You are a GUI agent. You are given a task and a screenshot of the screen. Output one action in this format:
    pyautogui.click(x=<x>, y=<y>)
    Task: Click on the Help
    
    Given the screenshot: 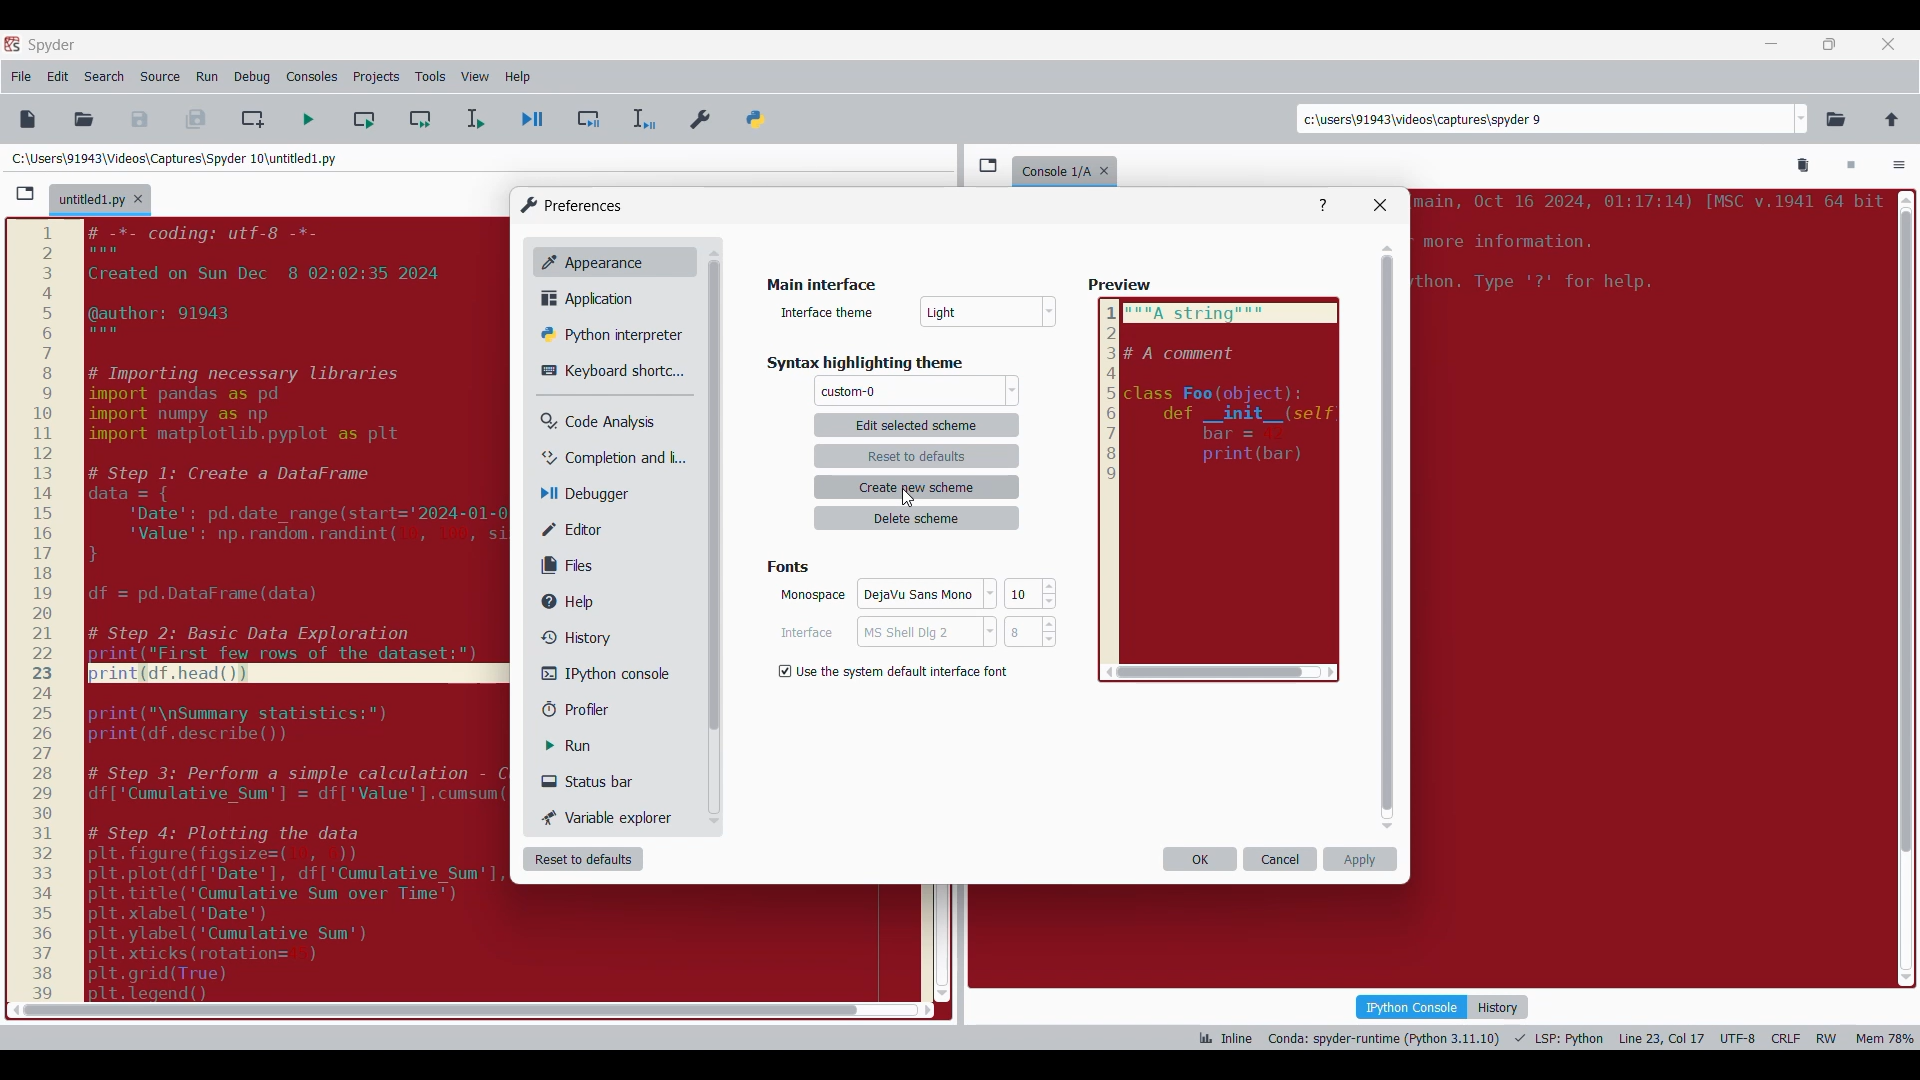 What is the action you would take?
    pyautogui.click(x=616, y=602)
    